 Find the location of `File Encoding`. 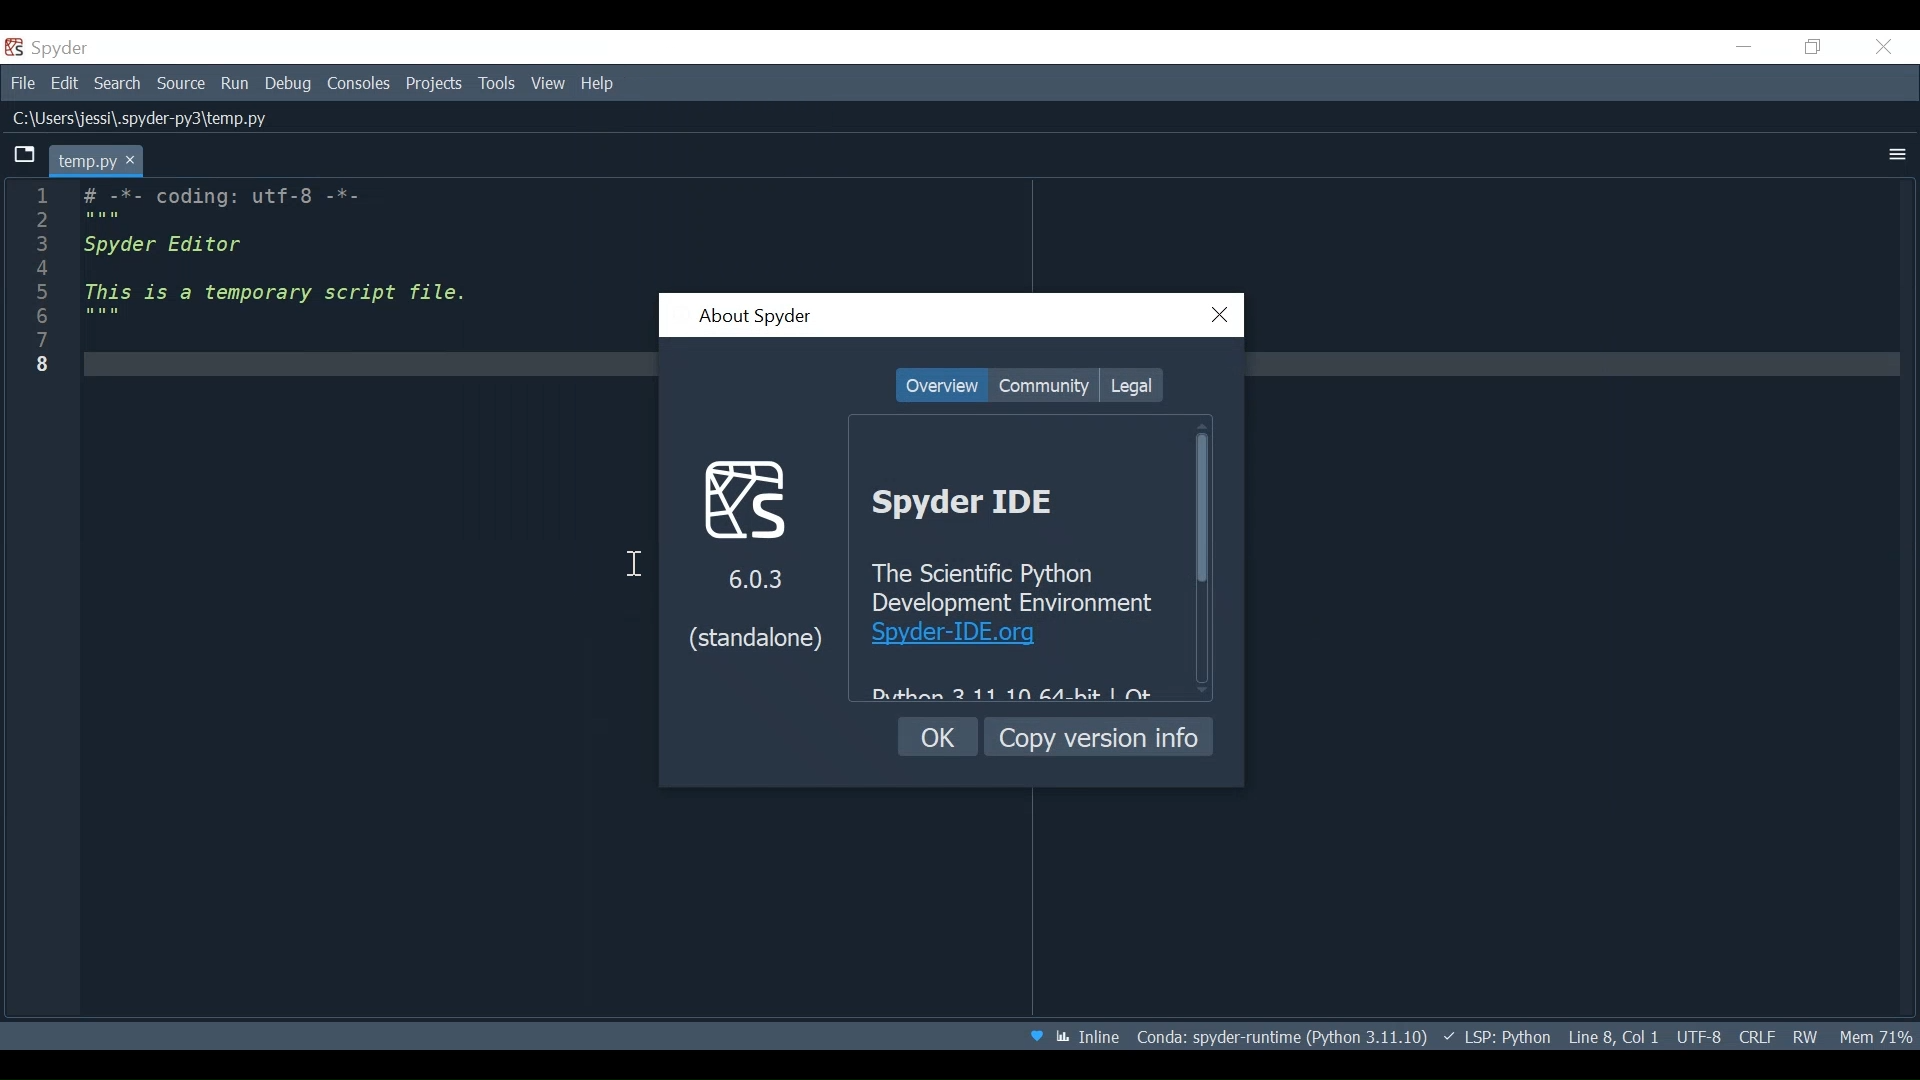

File Encoding is located at coordinates (1700, 1037).